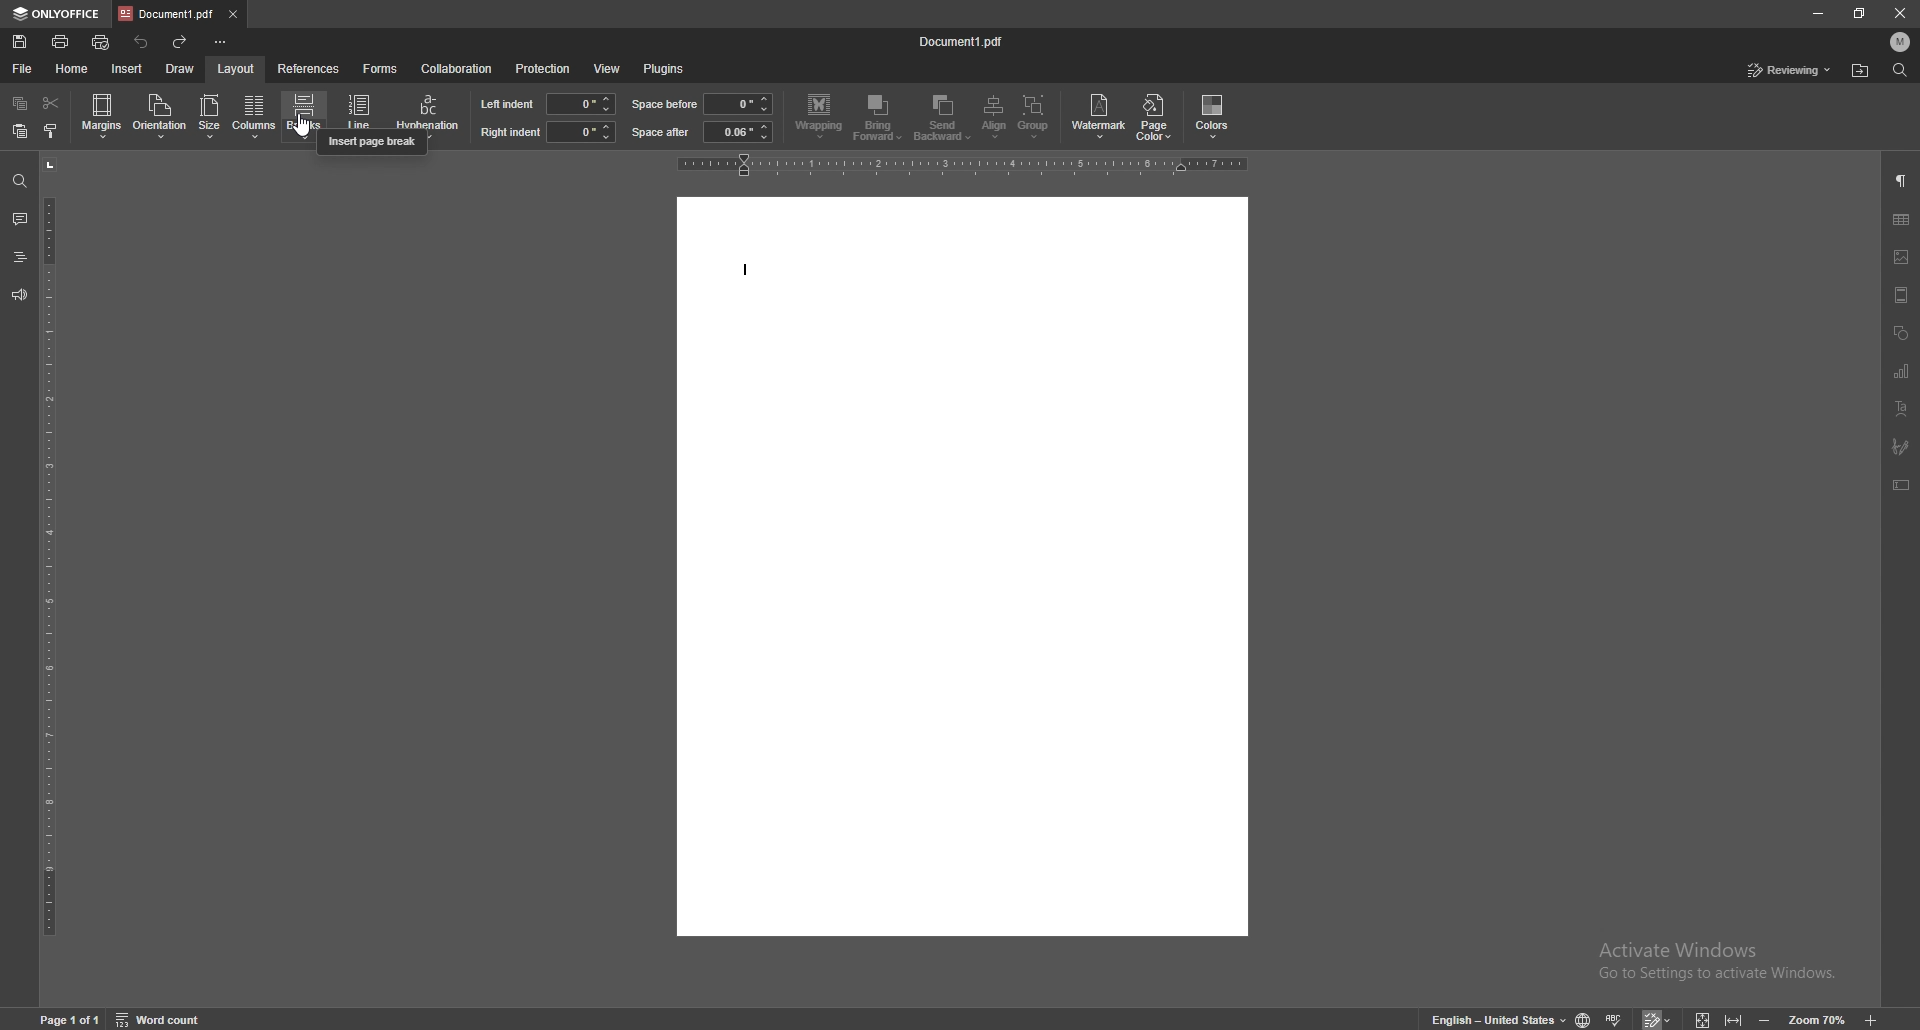 The image size is (1920, 1030). I want to click on page 1 of 1, so click(63, 1019).